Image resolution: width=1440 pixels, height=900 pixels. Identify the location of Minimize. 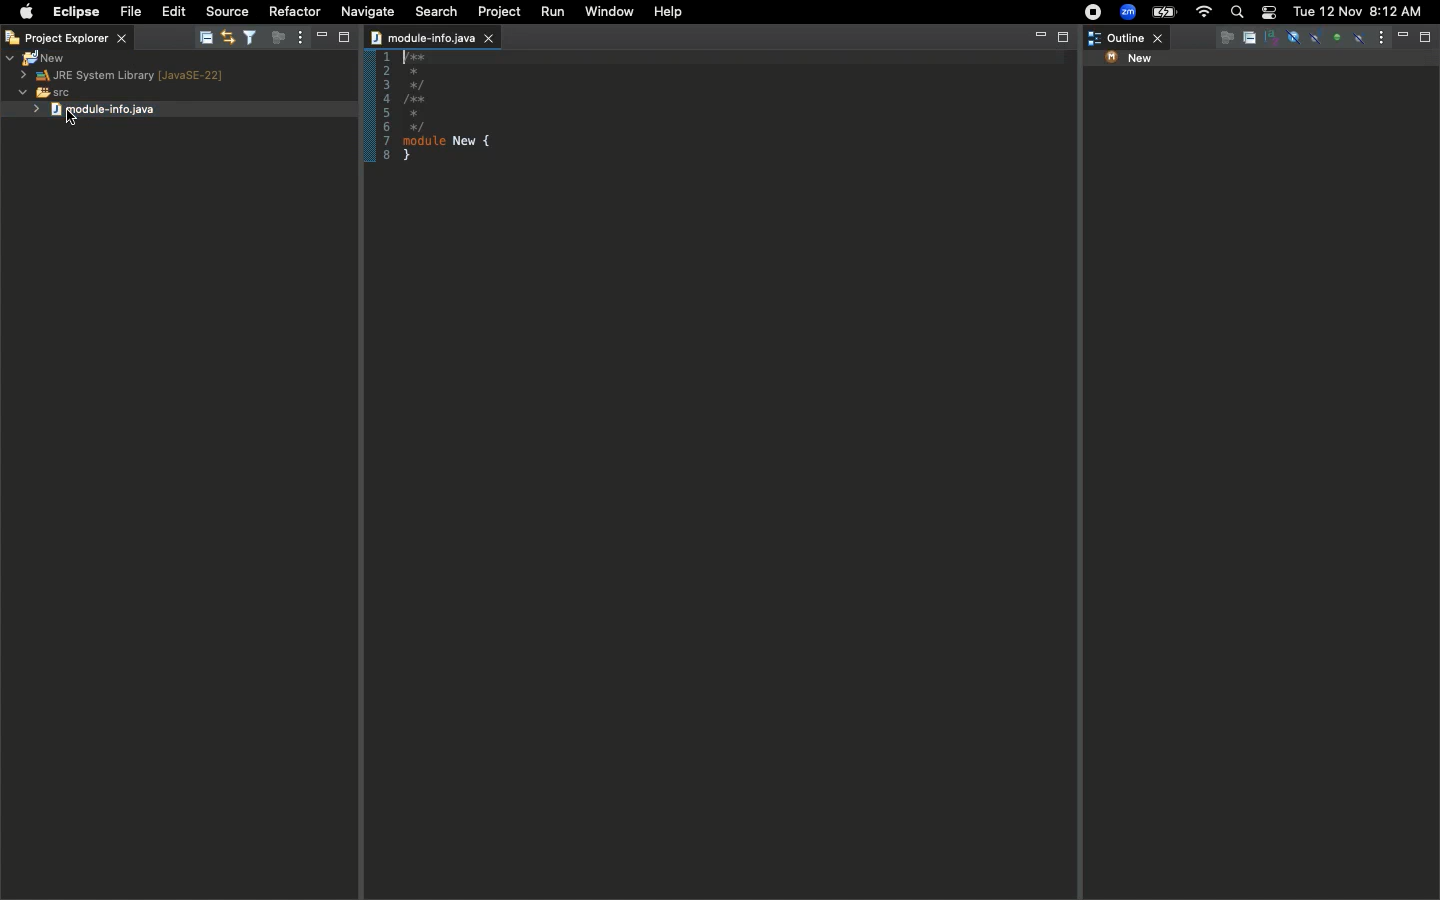
(1037, 36).